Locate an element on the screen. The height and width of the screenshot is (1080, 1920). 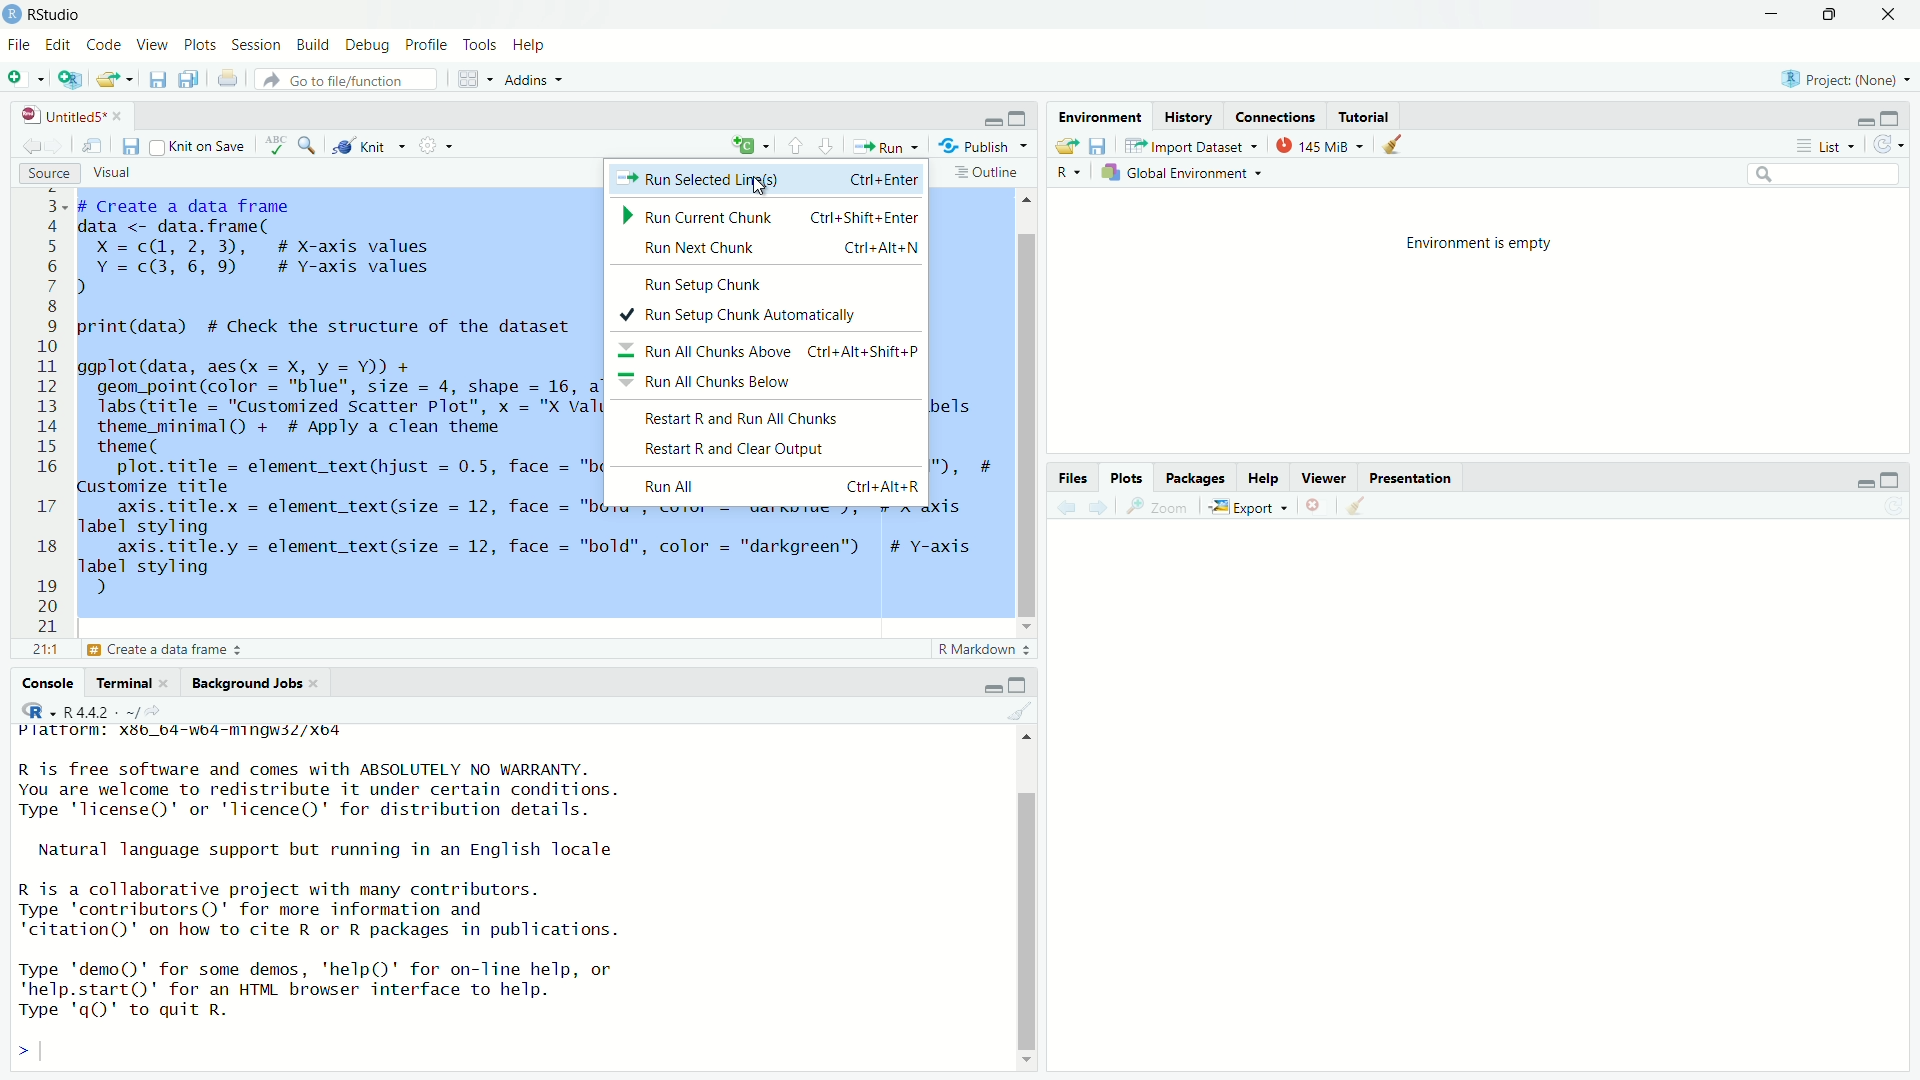
Create a data frame is located at coordinates (172, 651).